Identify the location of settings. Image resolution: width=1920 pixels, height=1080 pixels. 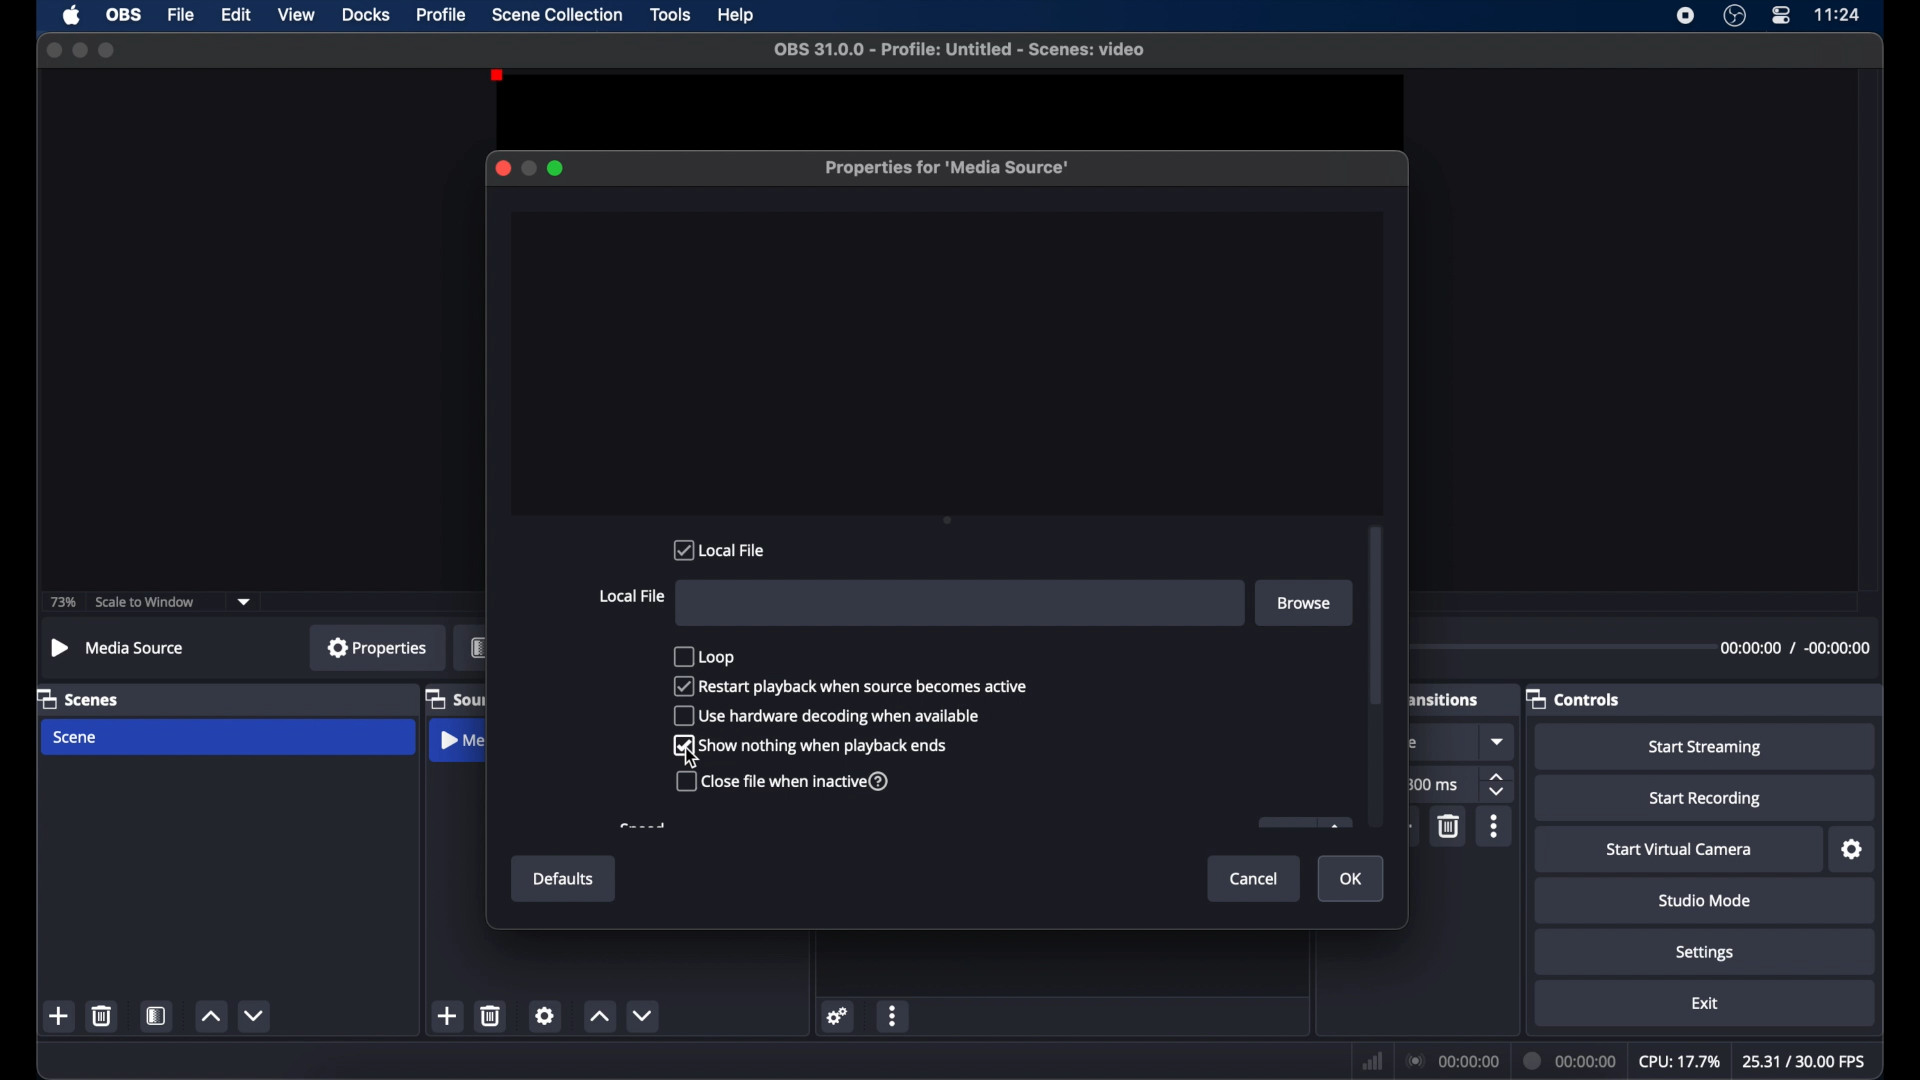
(838, 1016).